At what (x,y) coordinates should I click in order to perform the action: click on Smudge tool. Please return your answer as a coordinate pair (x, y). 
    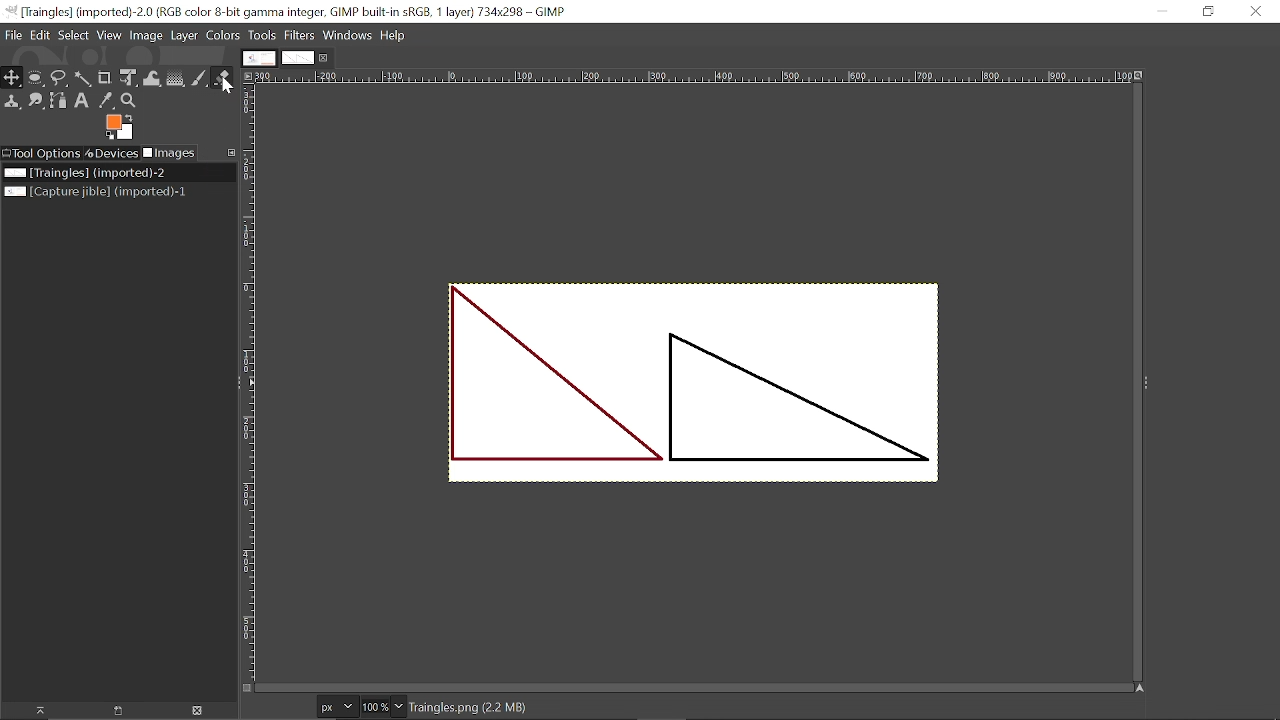
    Looking at the image, I should click on (37, 101).